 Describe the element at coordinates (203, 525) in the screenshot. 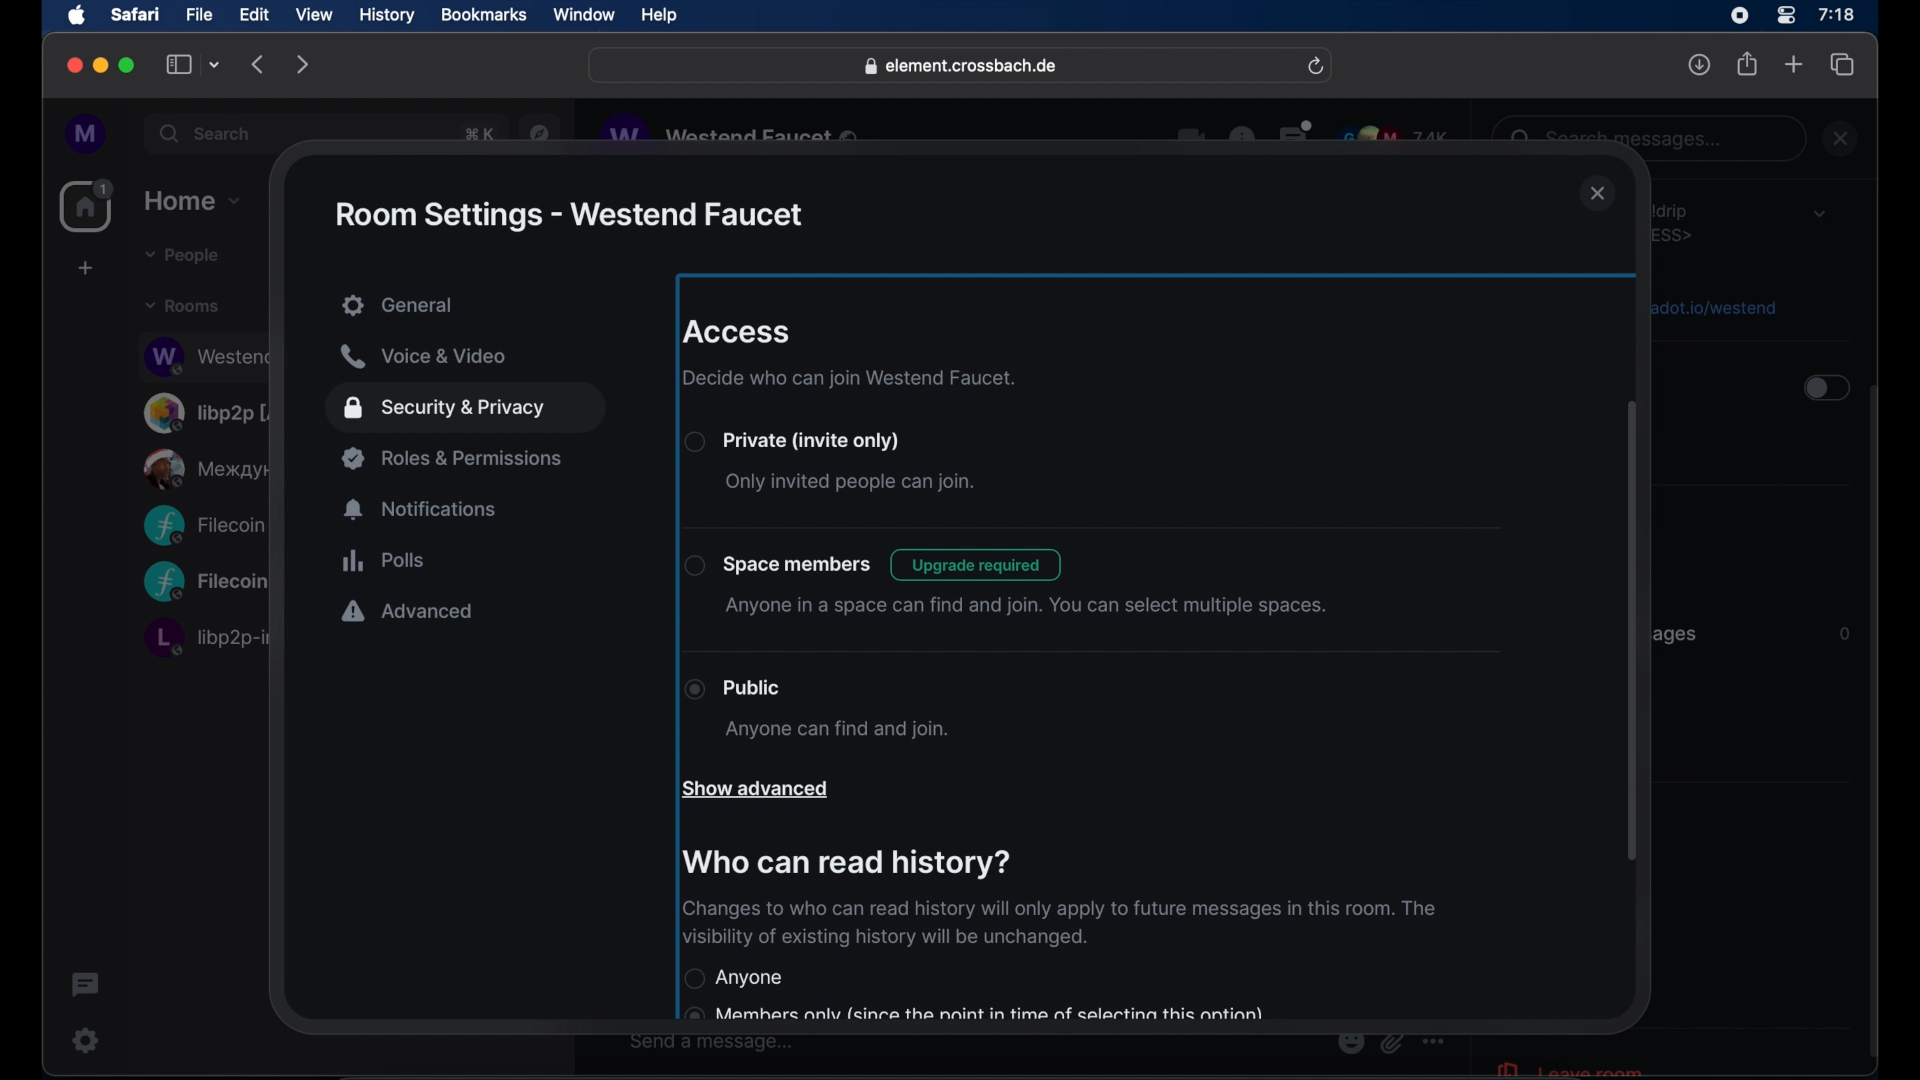

I see `obscure` at that location.